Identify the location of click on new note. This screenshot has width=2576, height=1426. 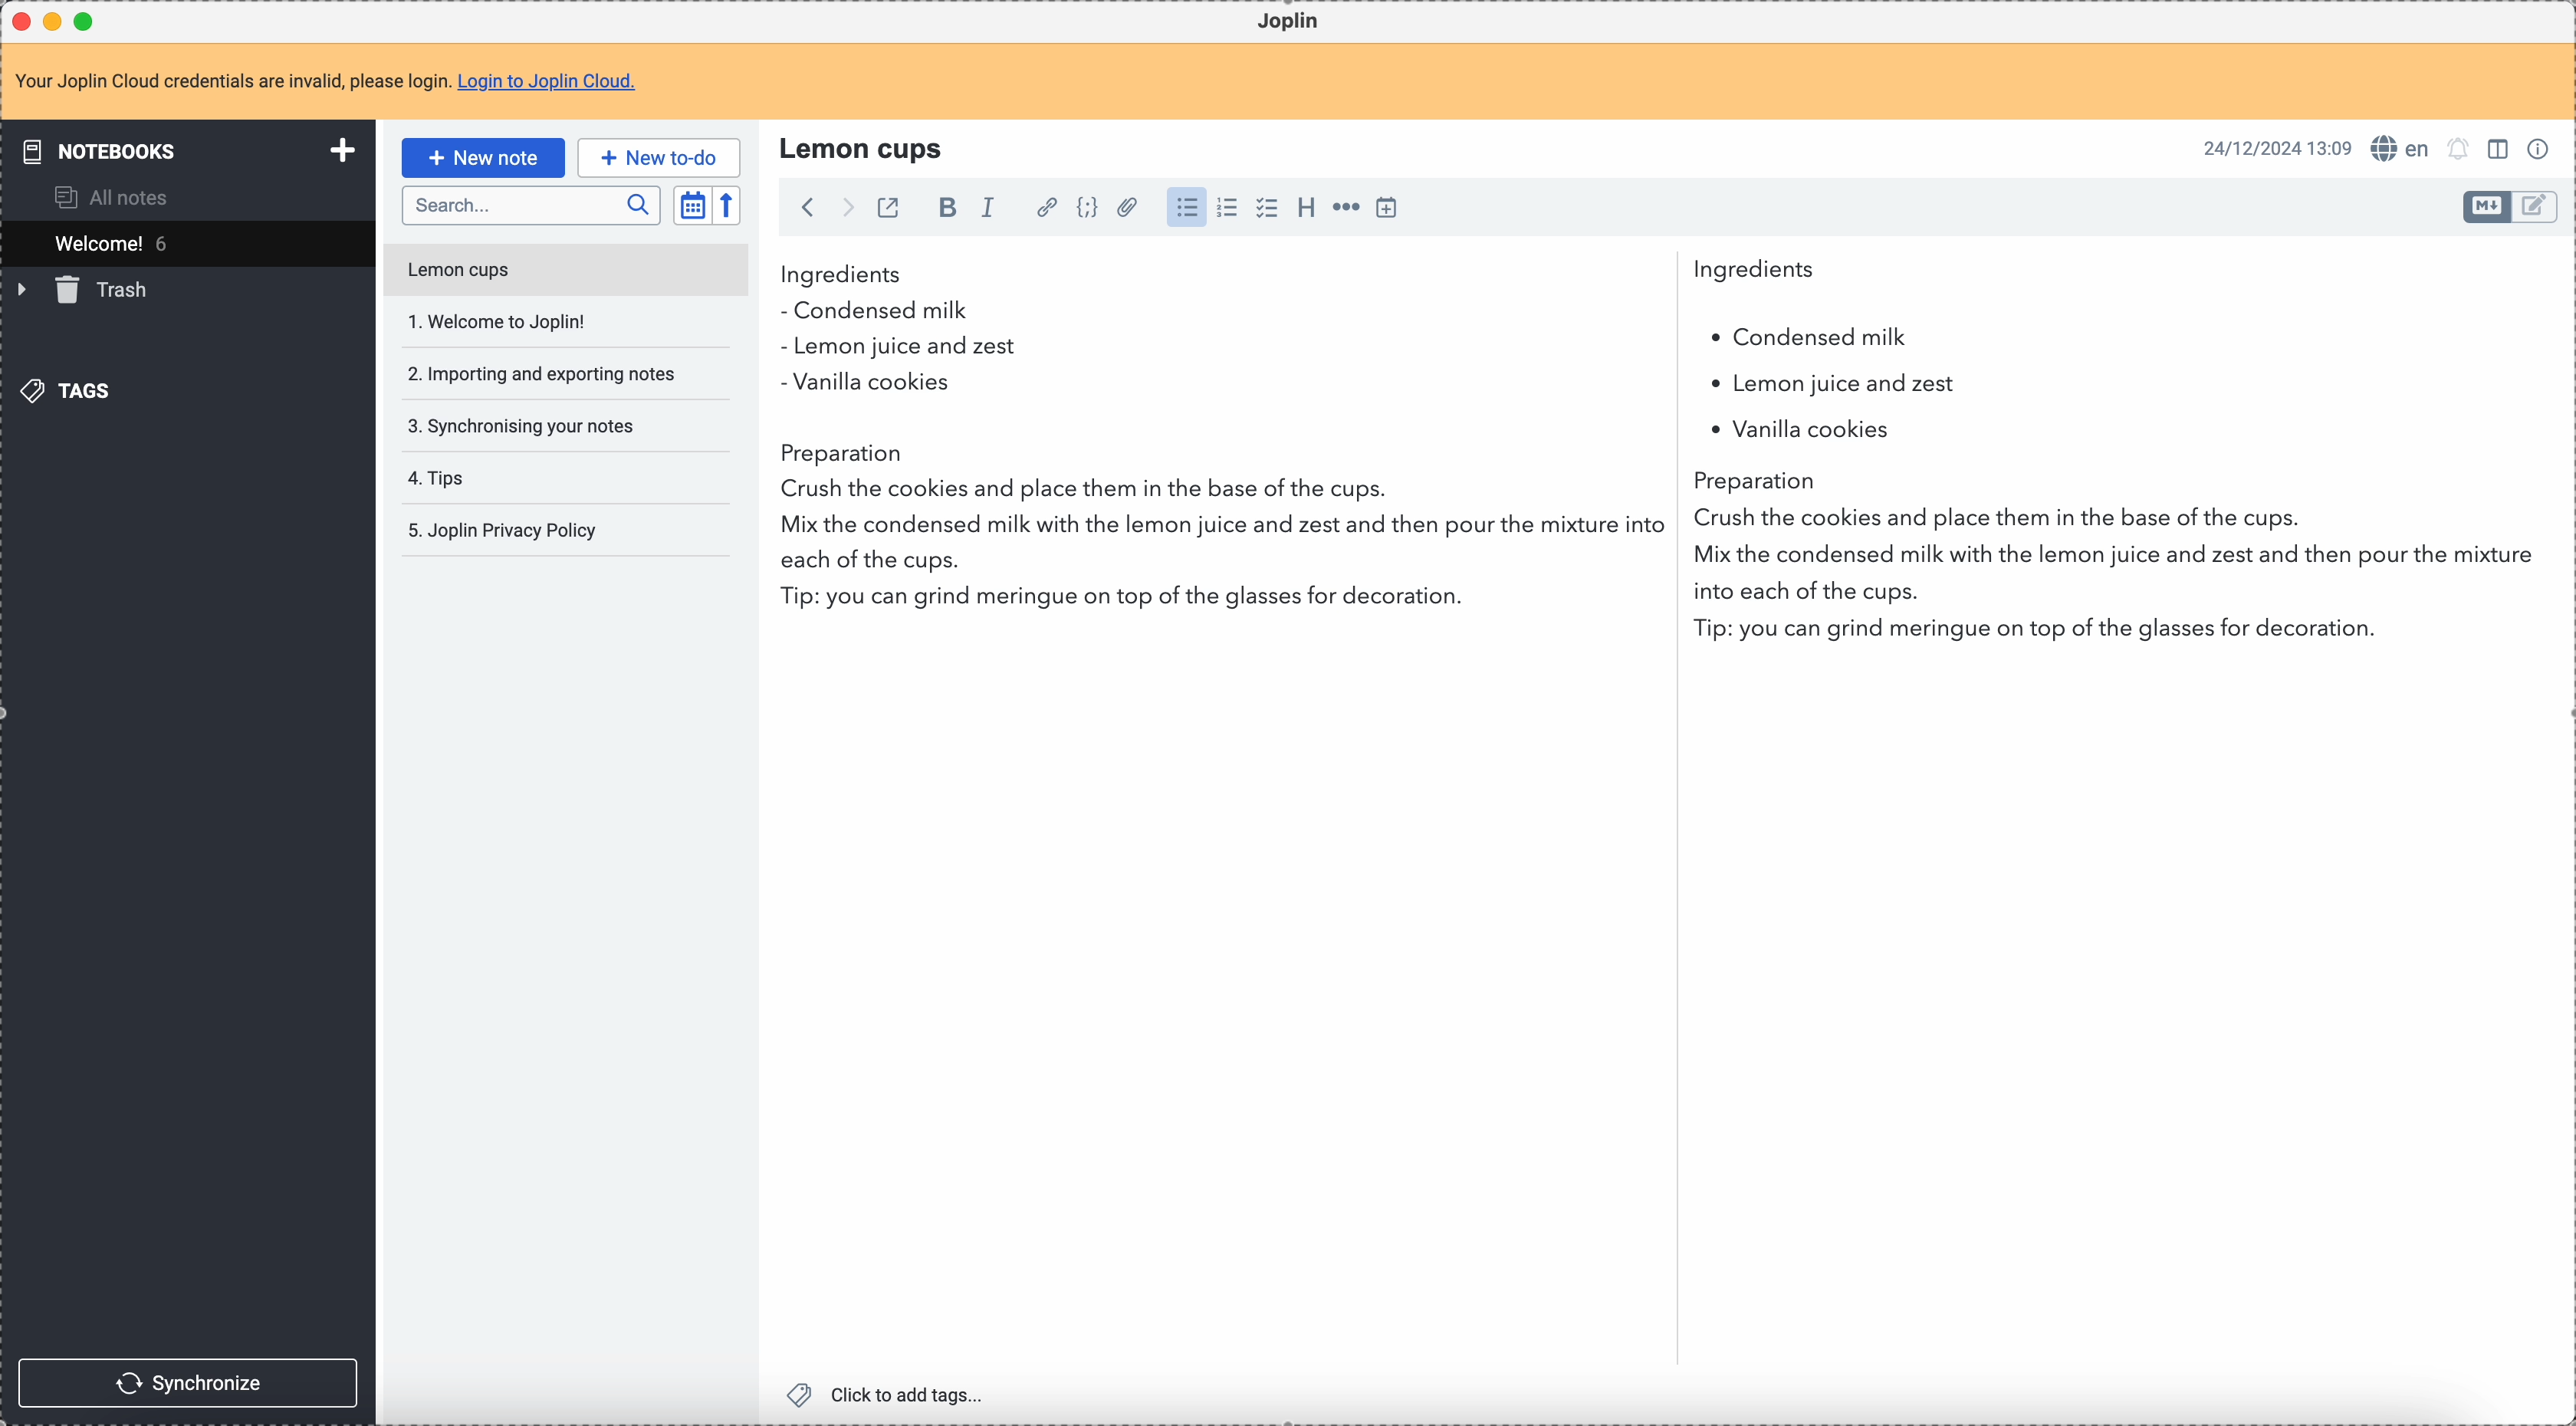
(482, 155).